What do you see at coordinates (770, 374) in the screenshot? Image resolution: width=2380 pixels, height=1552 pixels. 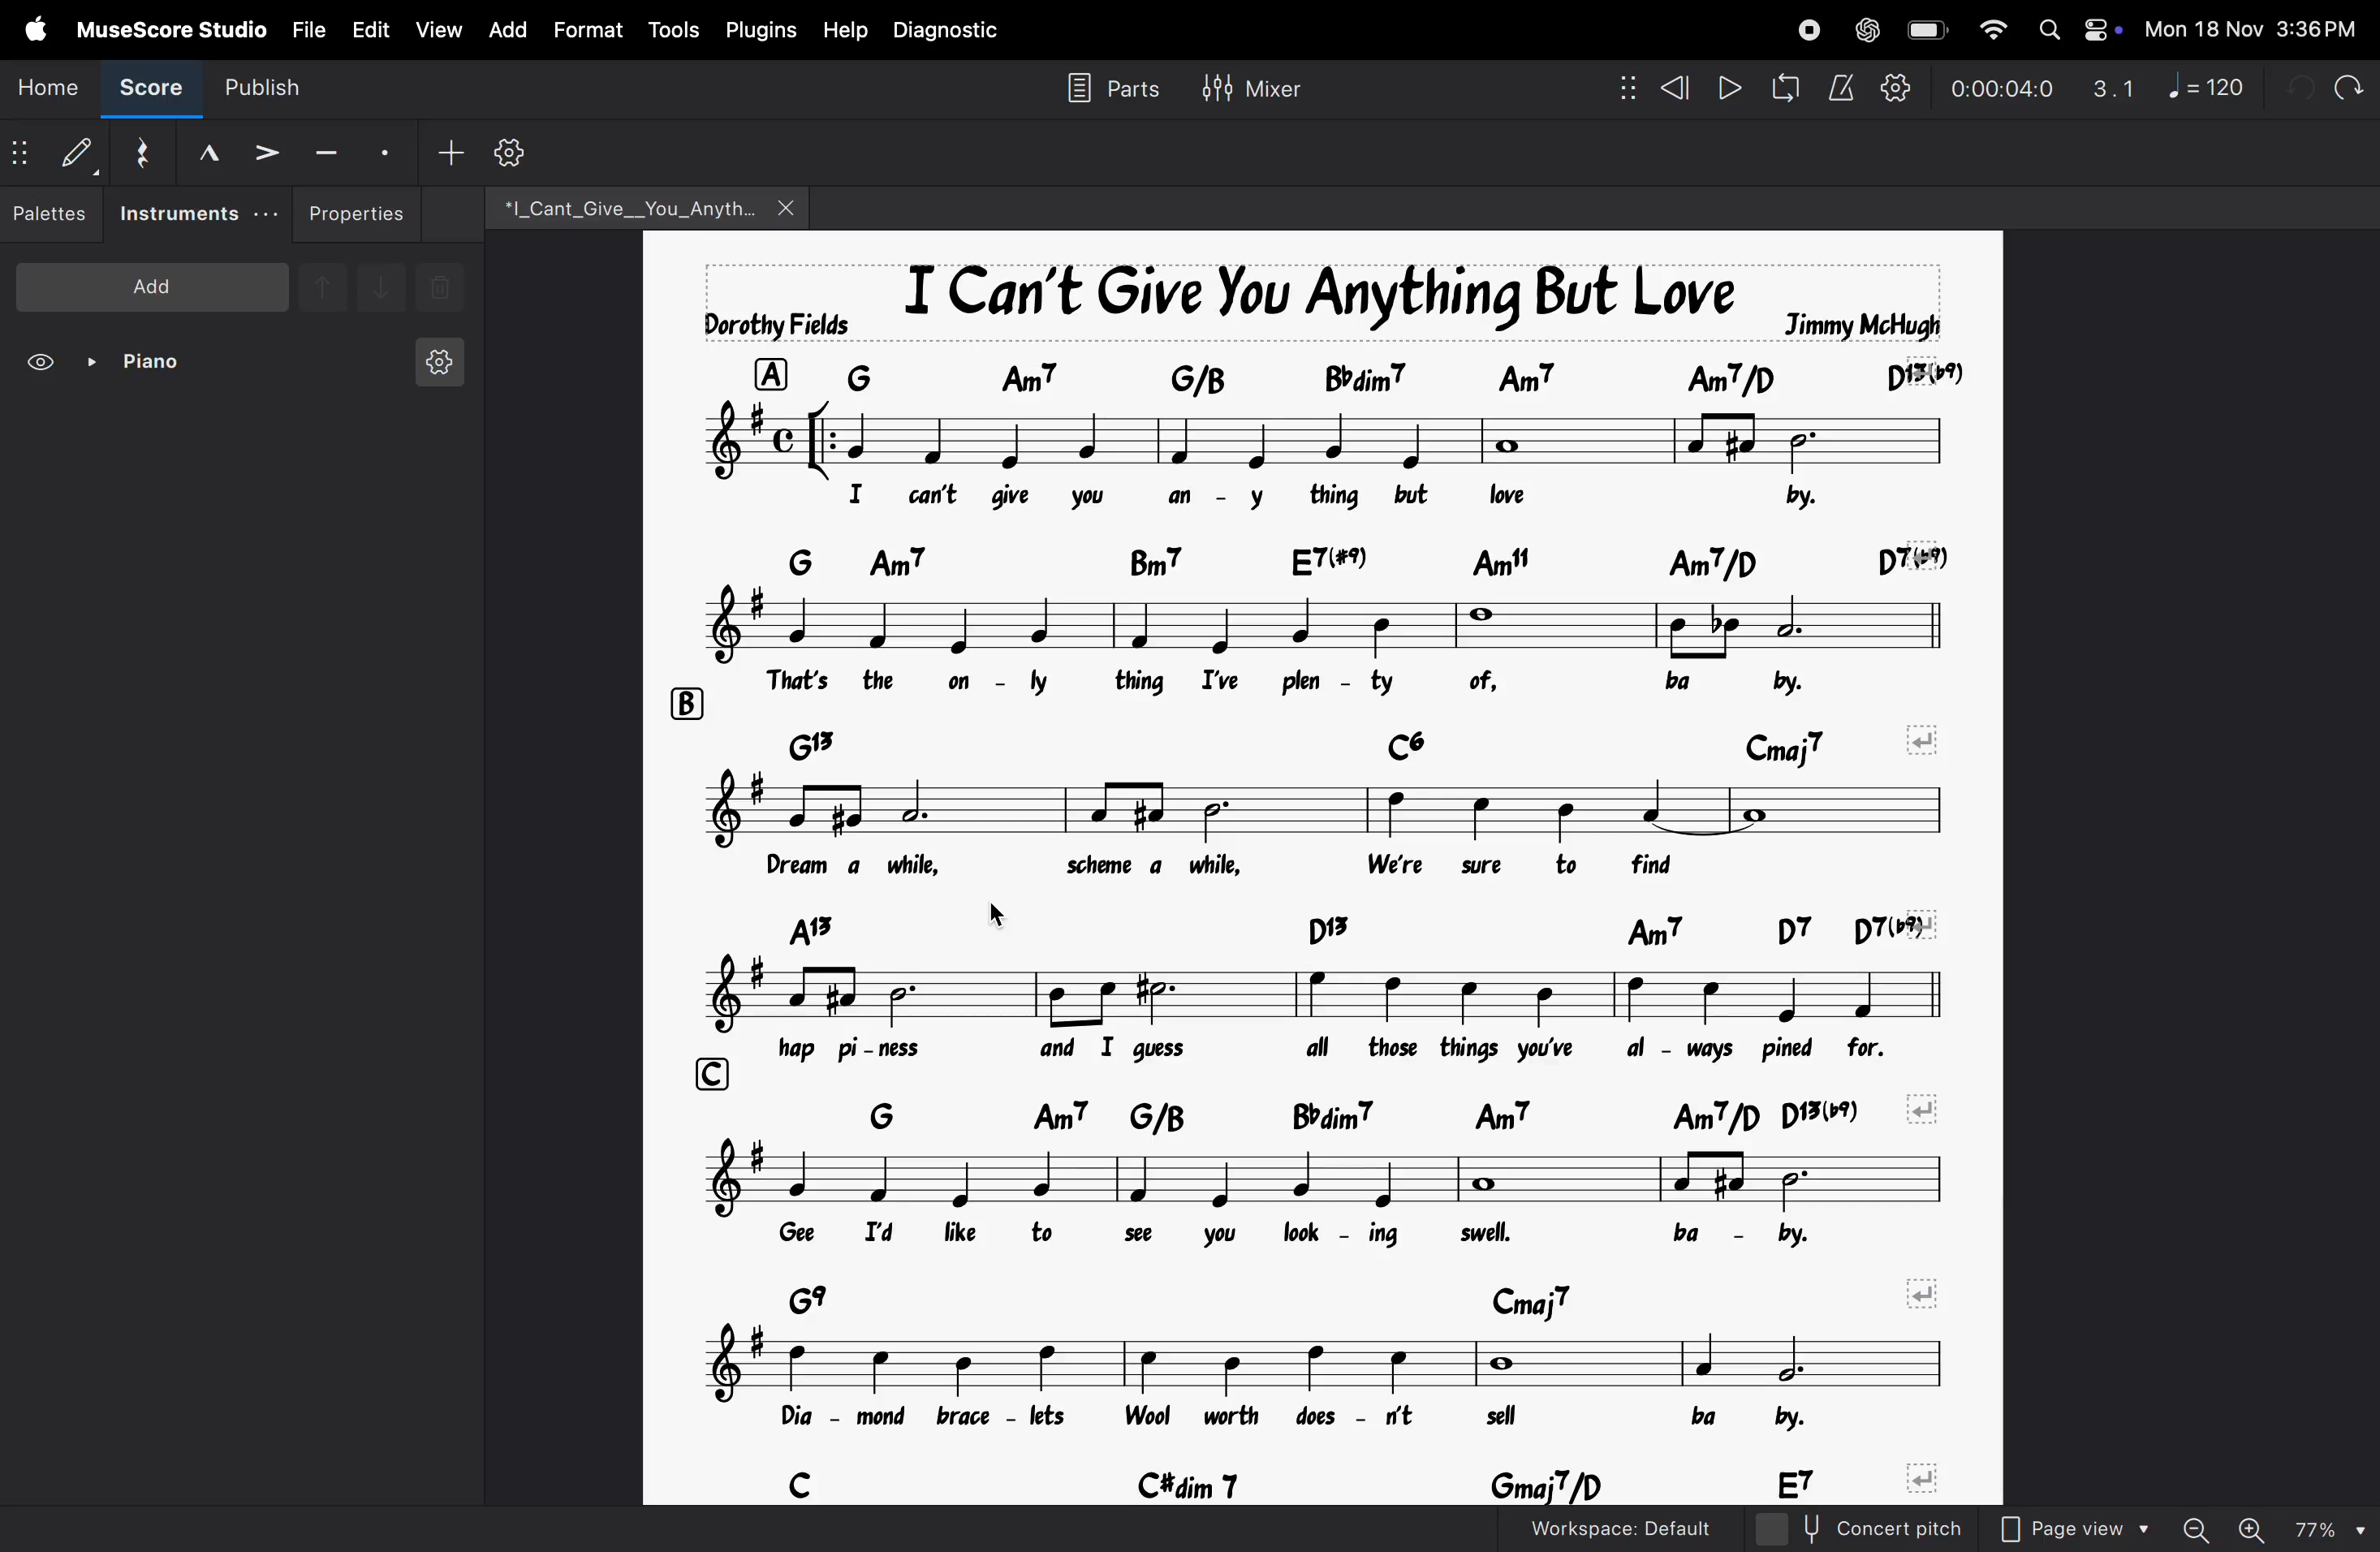 I see `row` at bounding box center [770, 374].